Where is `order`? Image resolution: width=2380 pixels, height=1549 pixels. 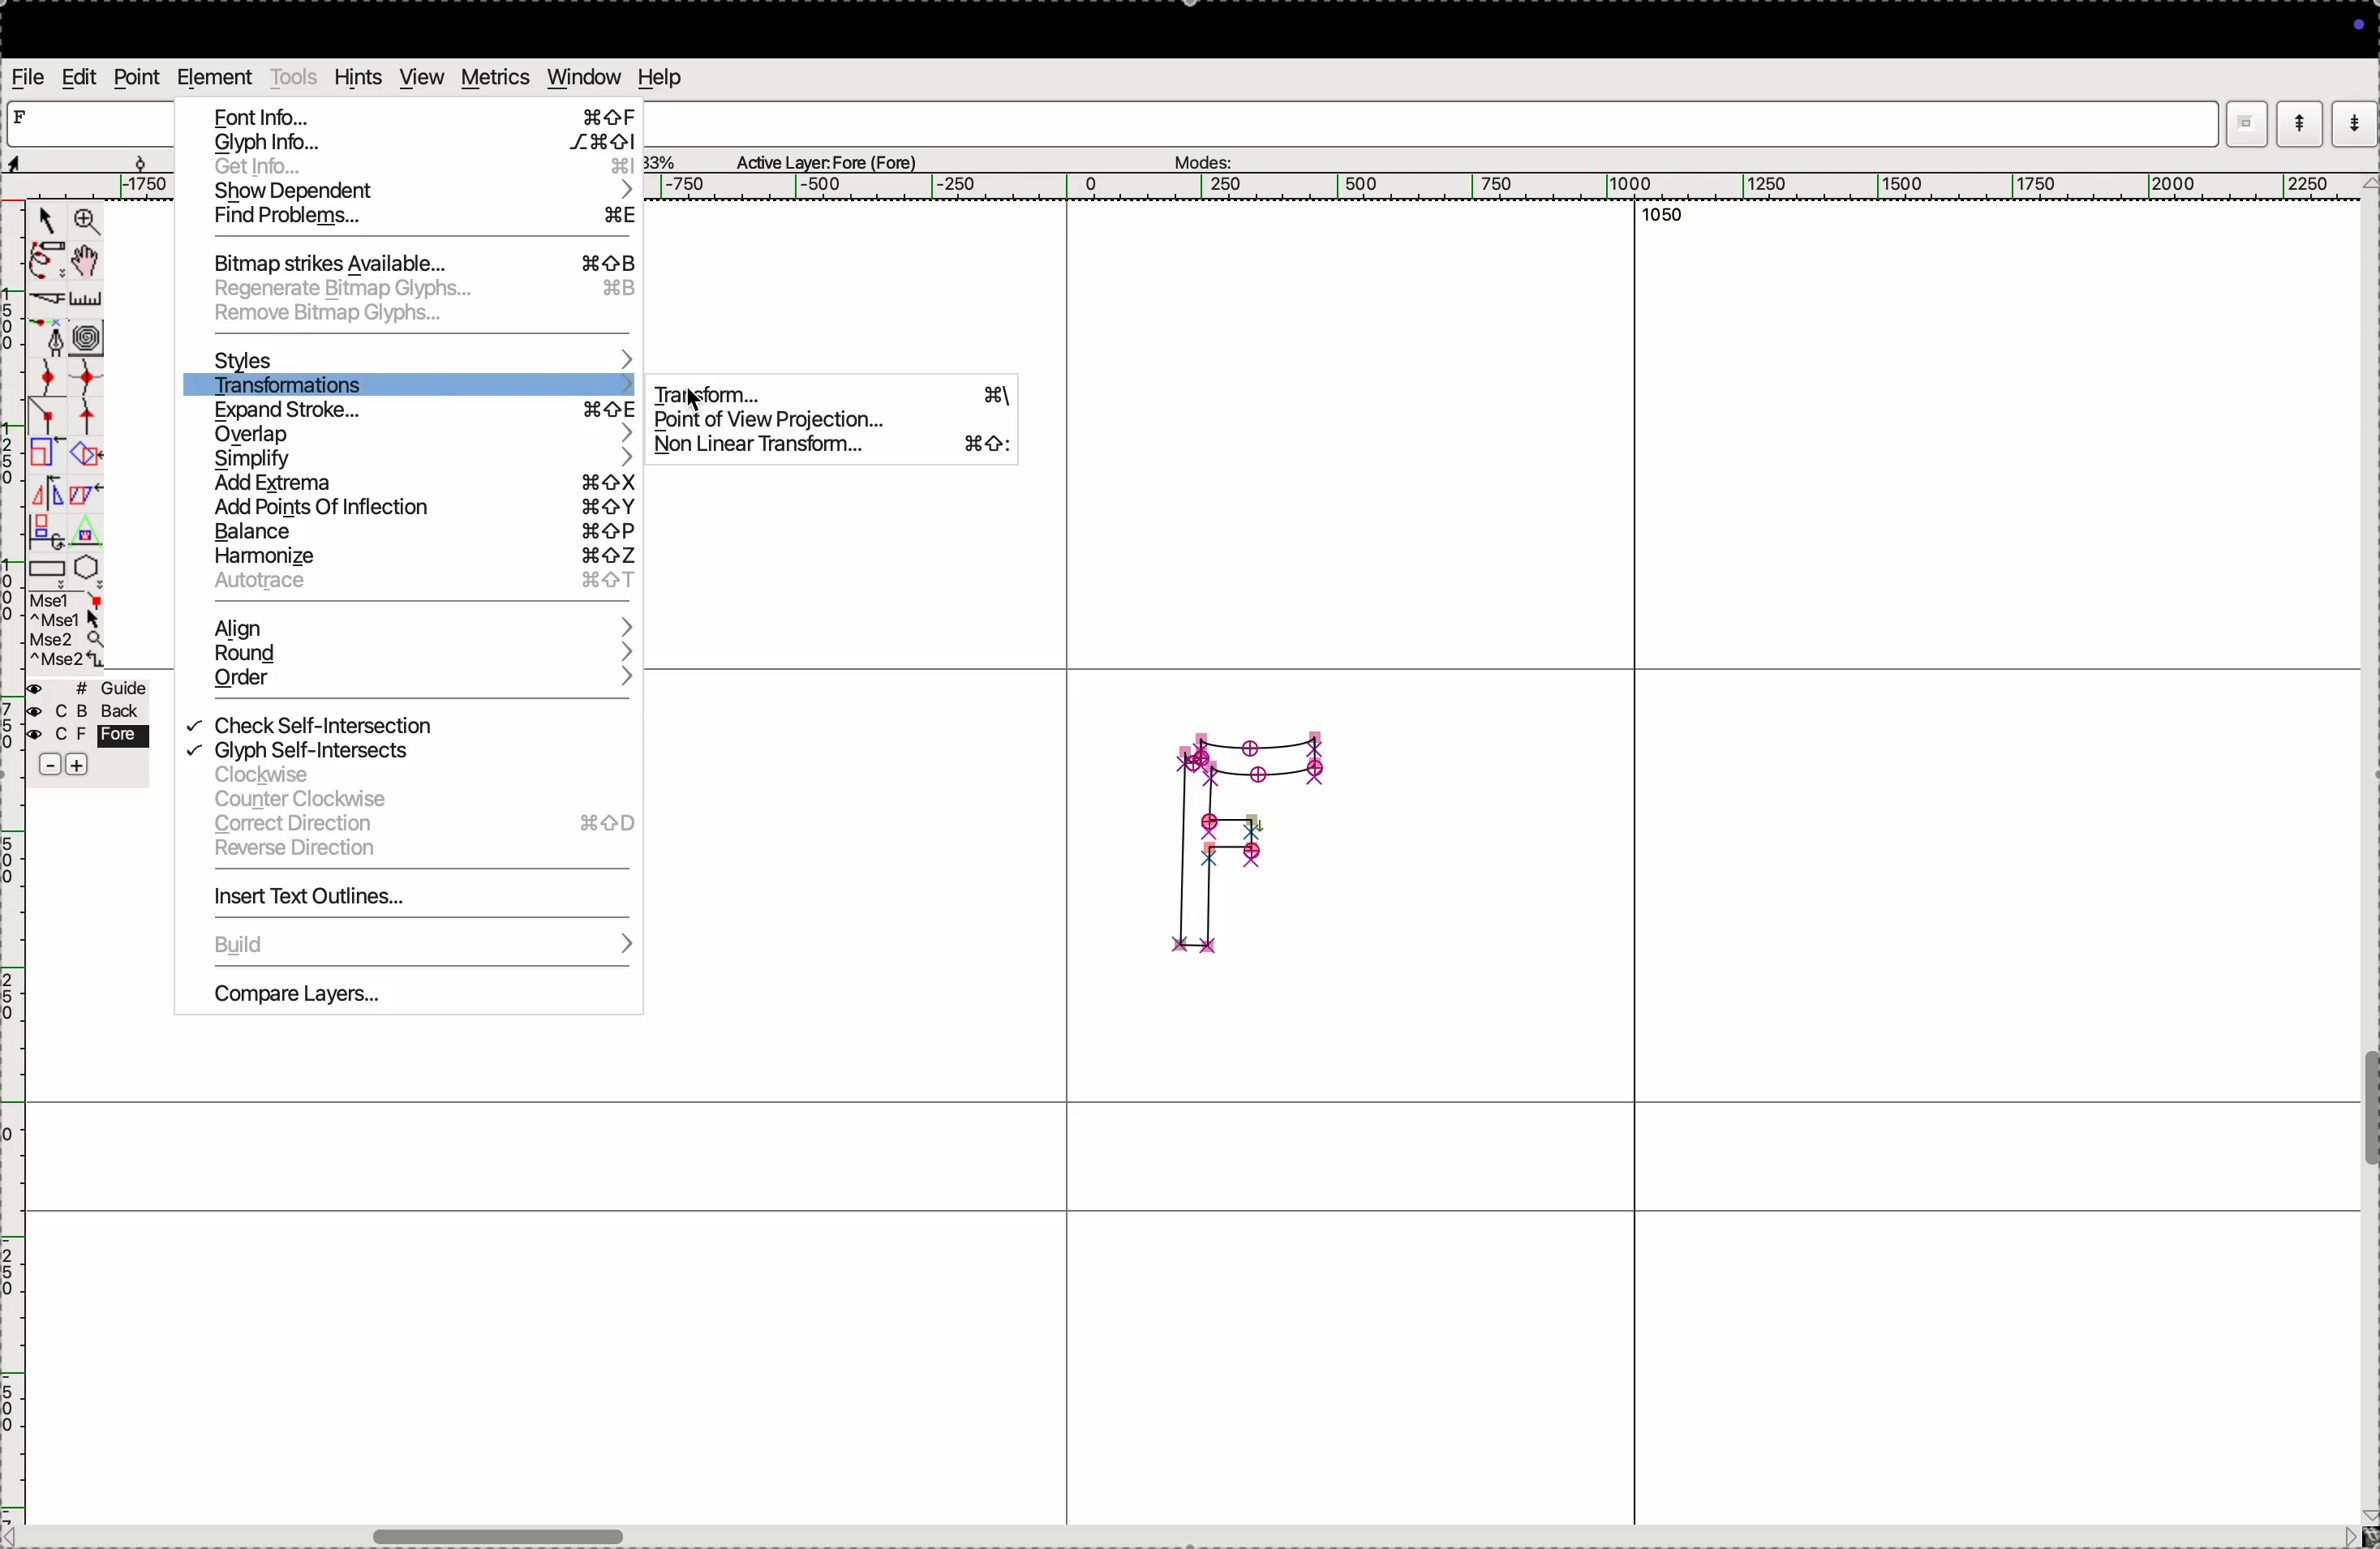
order is located at coordinates (416, 683).